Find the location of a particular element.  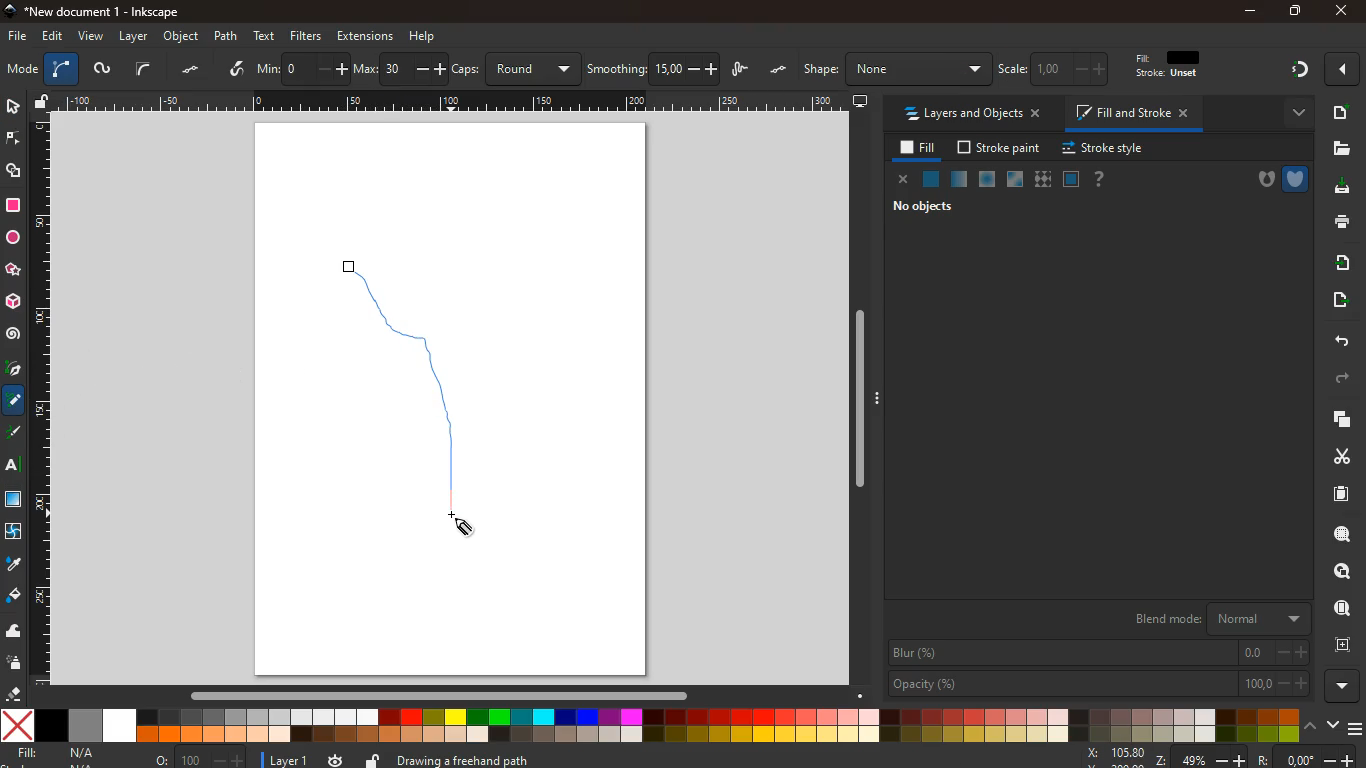

unlock is located at coordinates (374, 759).